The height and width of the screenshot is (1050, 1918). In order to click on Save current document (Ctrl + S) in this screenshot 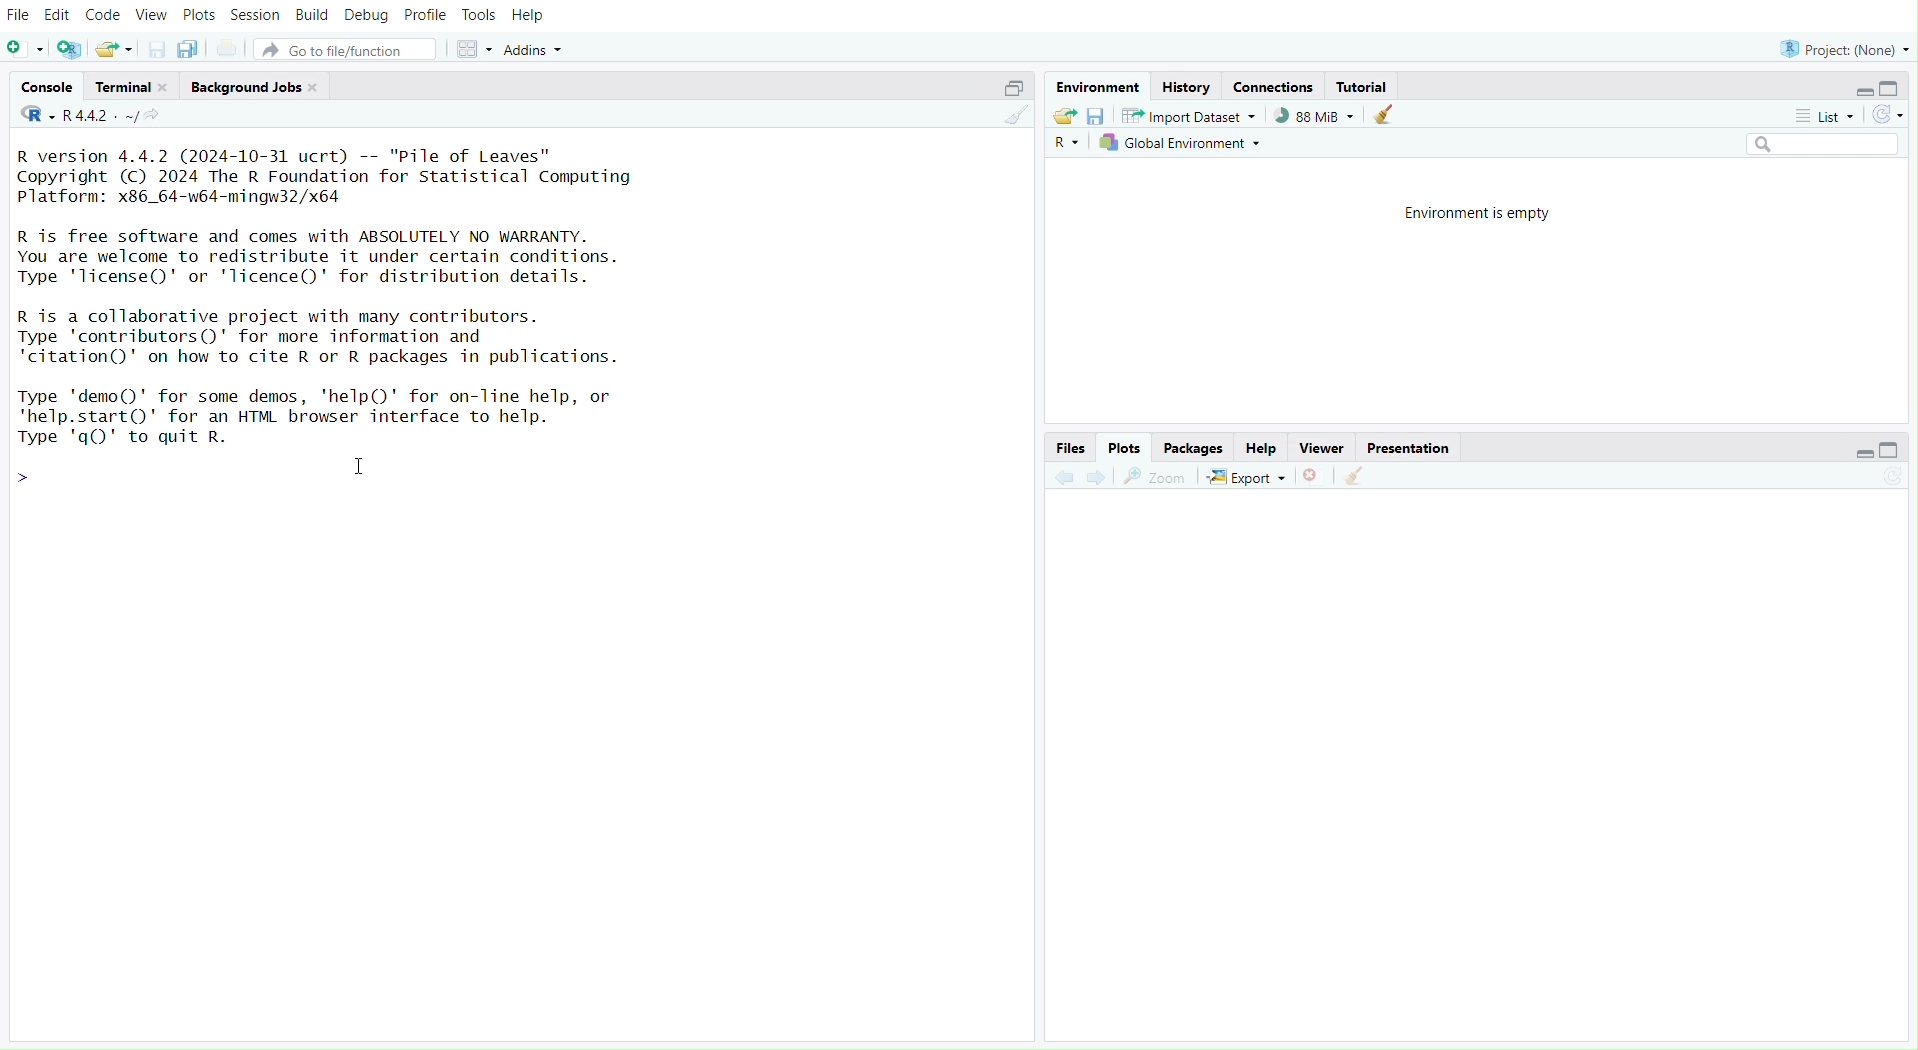, I will do `click(151, 48)`.